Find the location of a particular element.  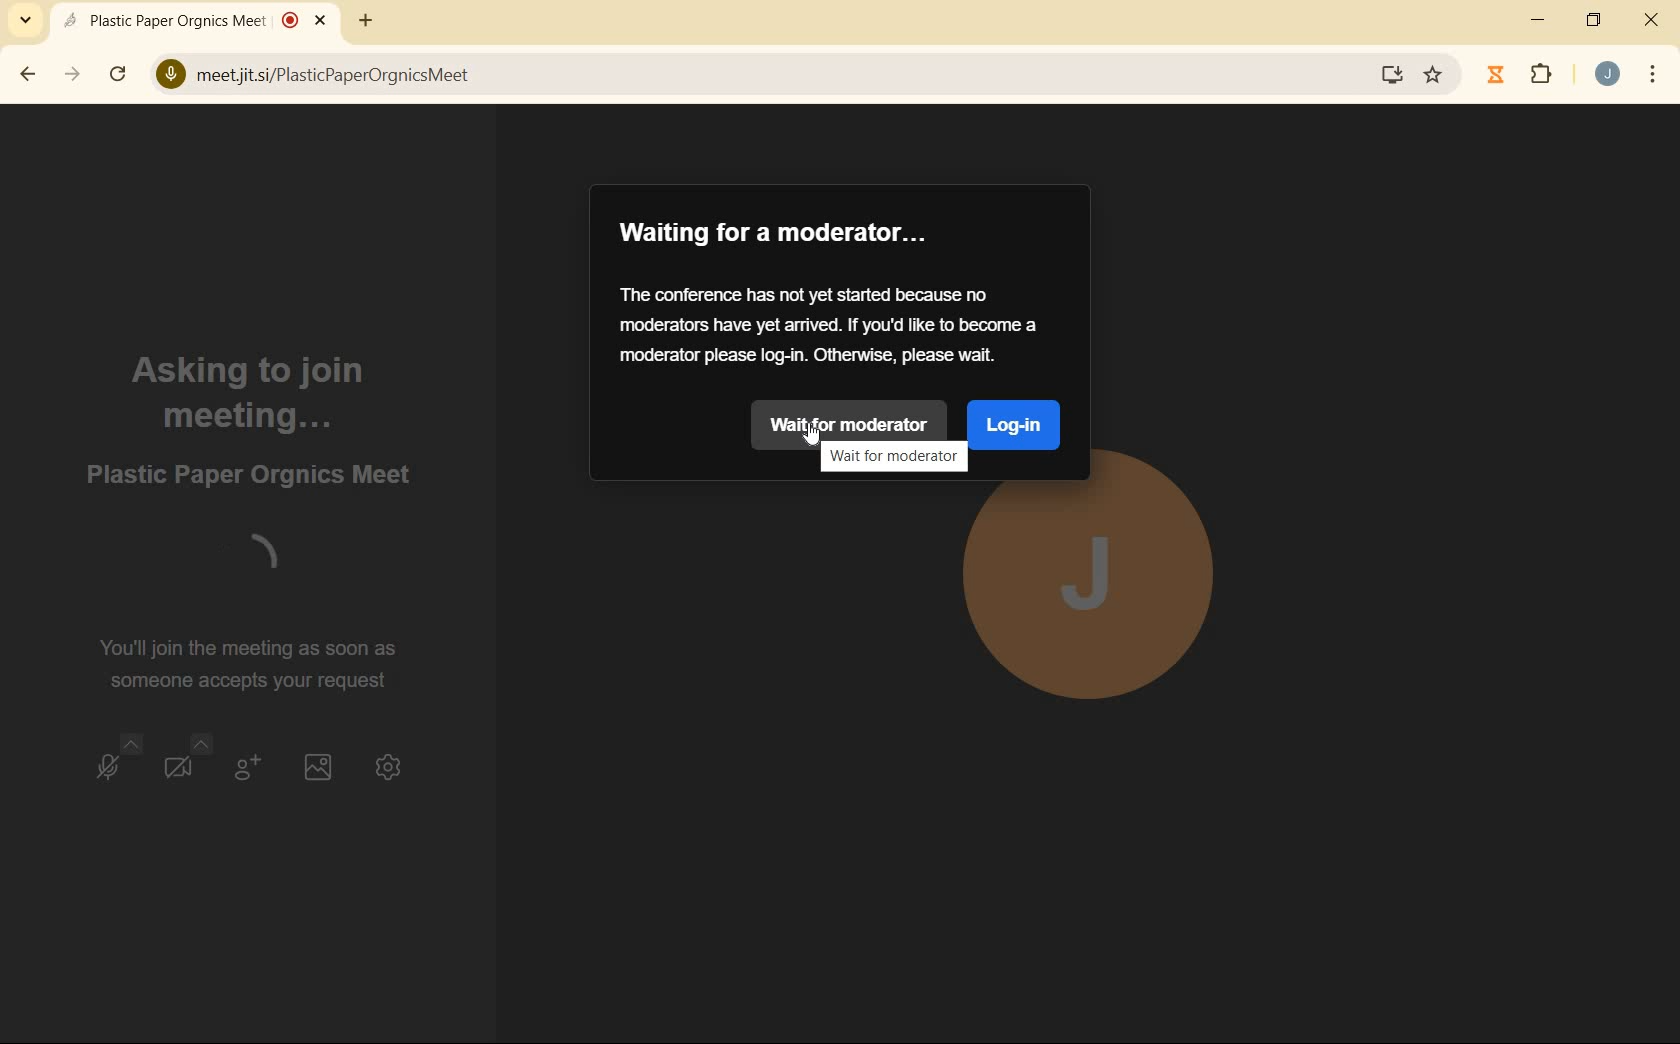

customize google chrome is located at coordinates (1653, 74).